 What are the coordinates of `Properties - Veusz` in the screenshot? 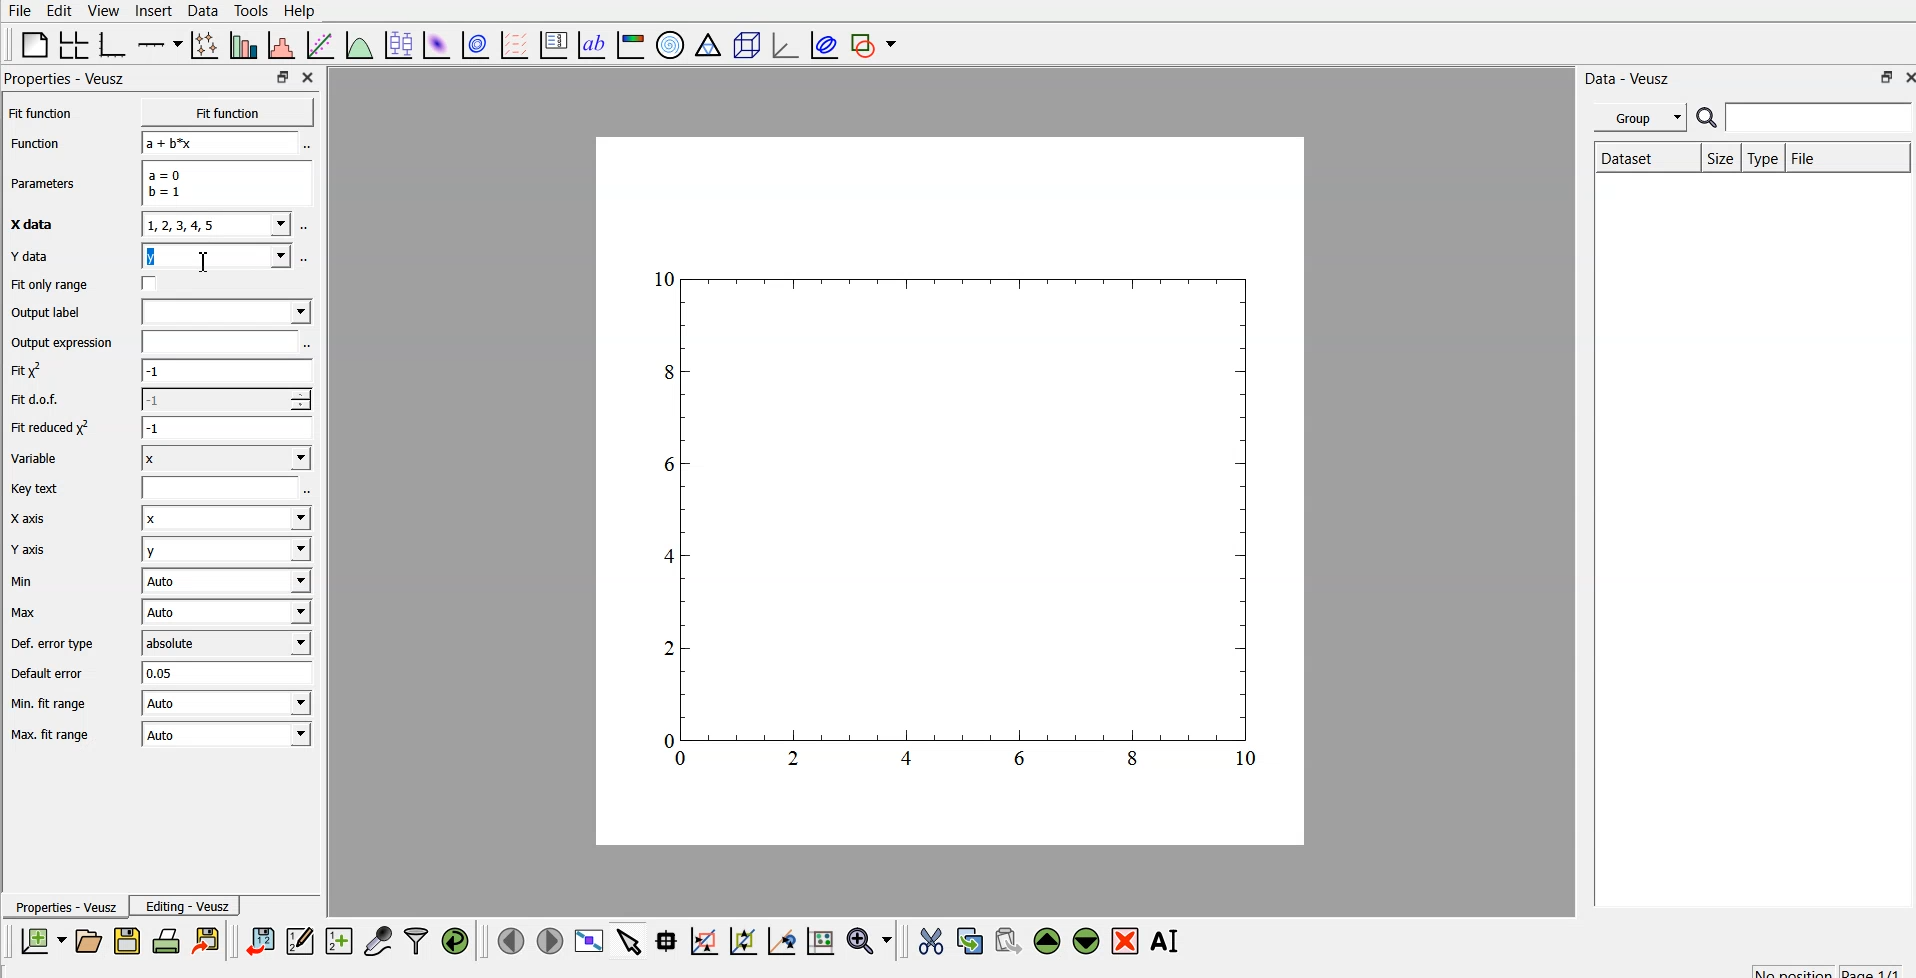 It's located at (69, 80).